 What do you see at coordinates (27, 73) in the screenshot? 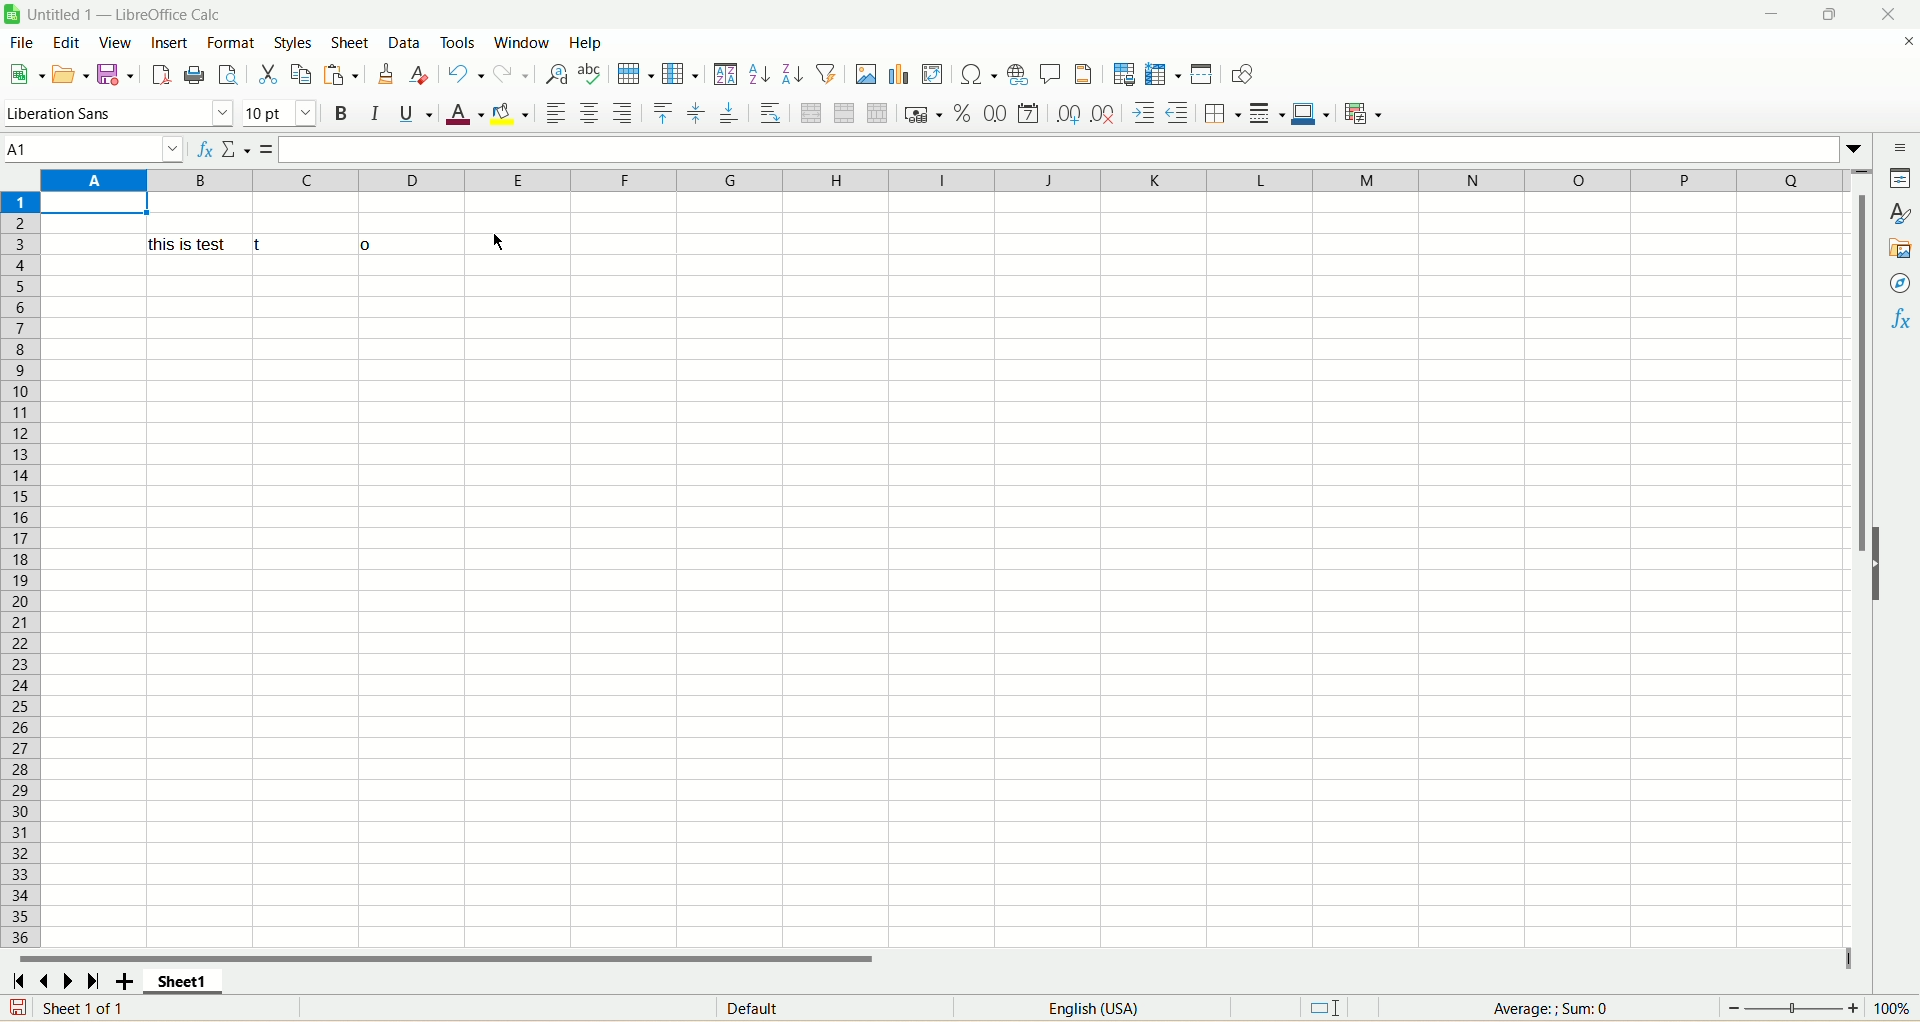
I see `new` at bounding box center [27, 73].